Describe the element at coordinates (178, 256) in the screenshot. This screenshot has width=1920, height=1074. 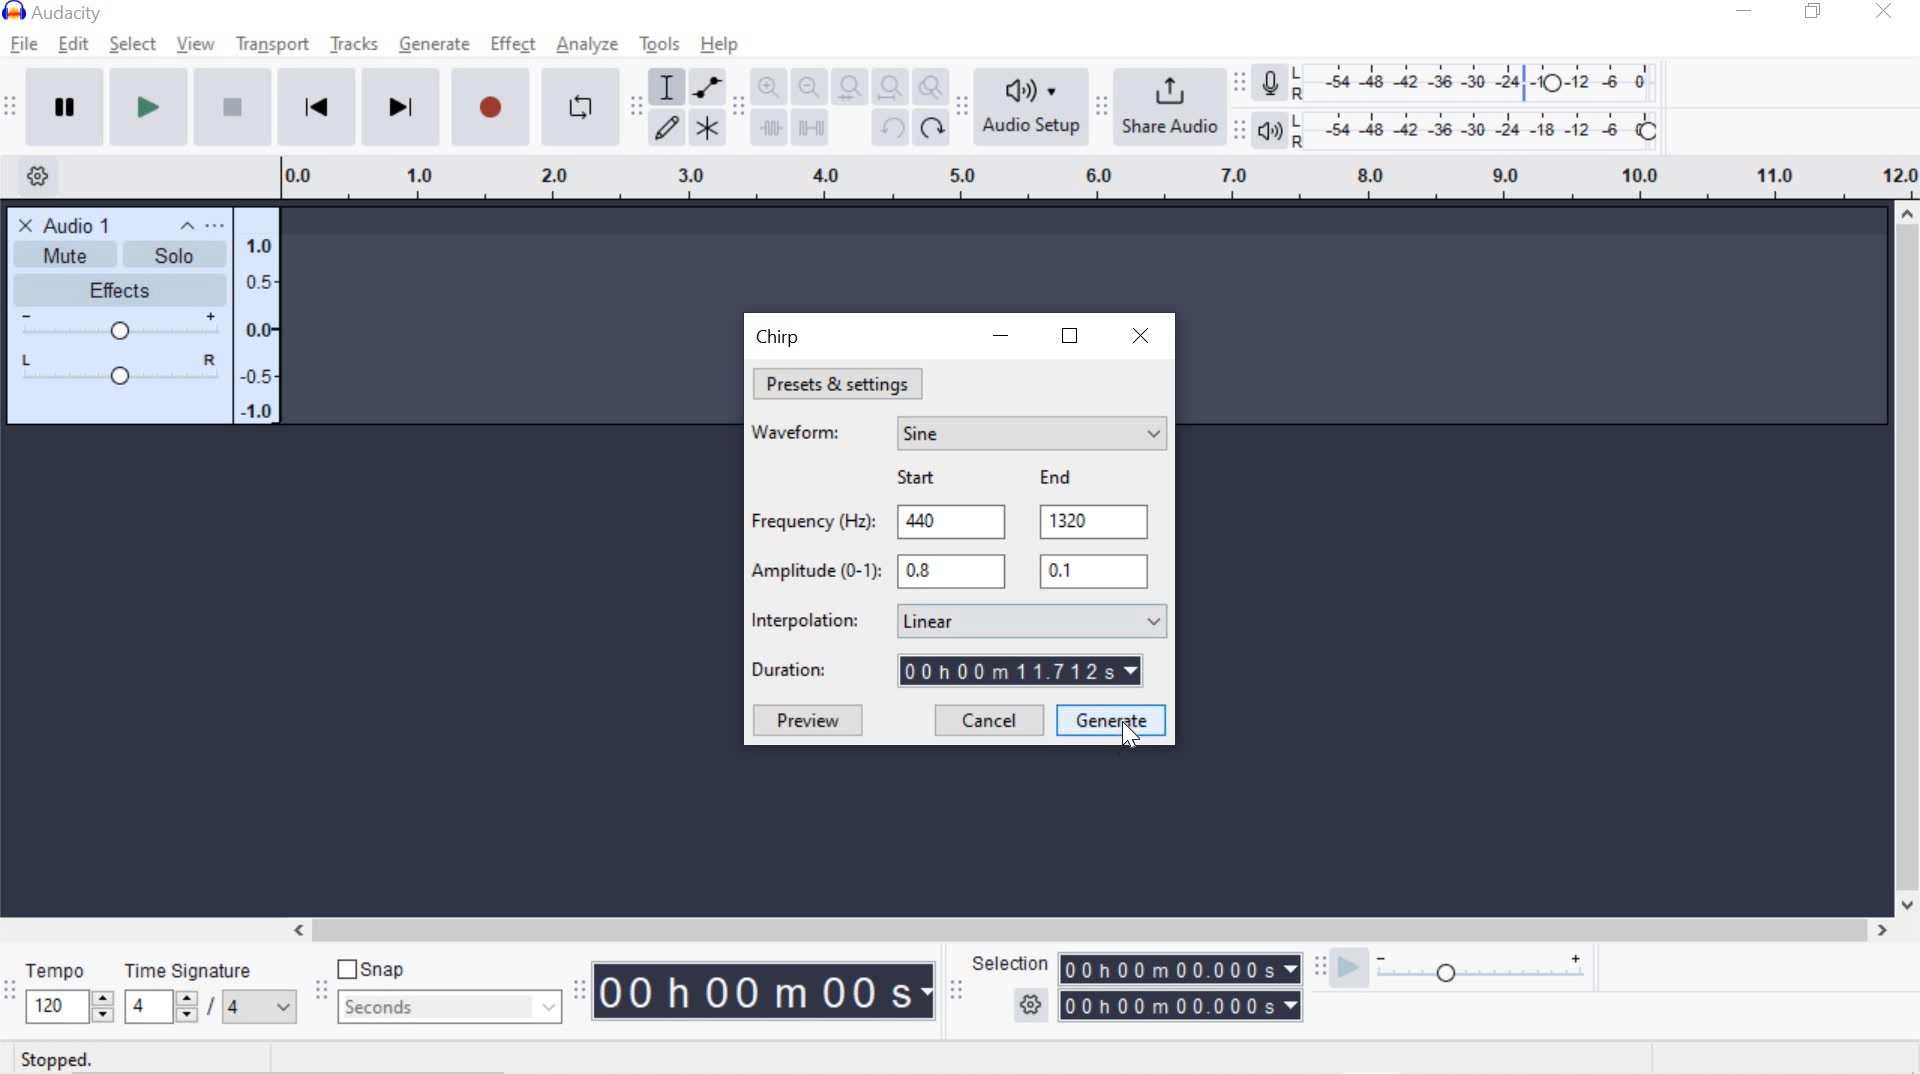
I see `solo` at that location.